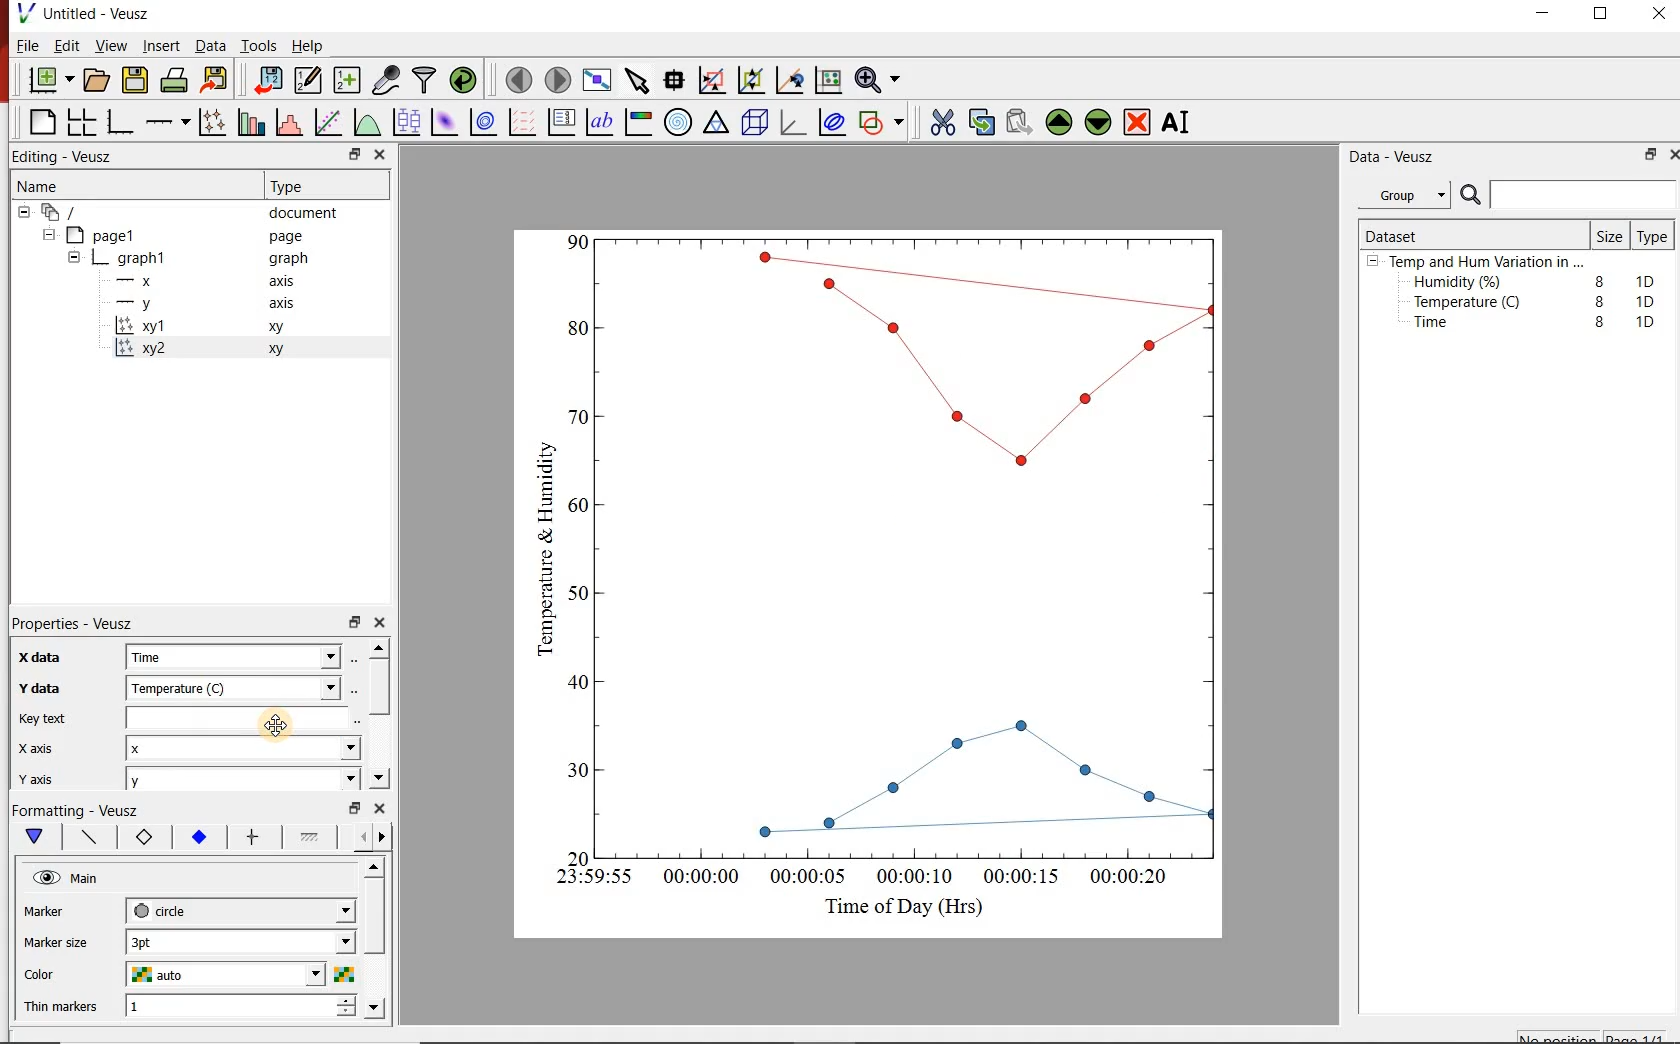  What do you see at coordinates (1400, 233) in the screenshot?
I see `Dataset` at bounding box center [1400, 233].